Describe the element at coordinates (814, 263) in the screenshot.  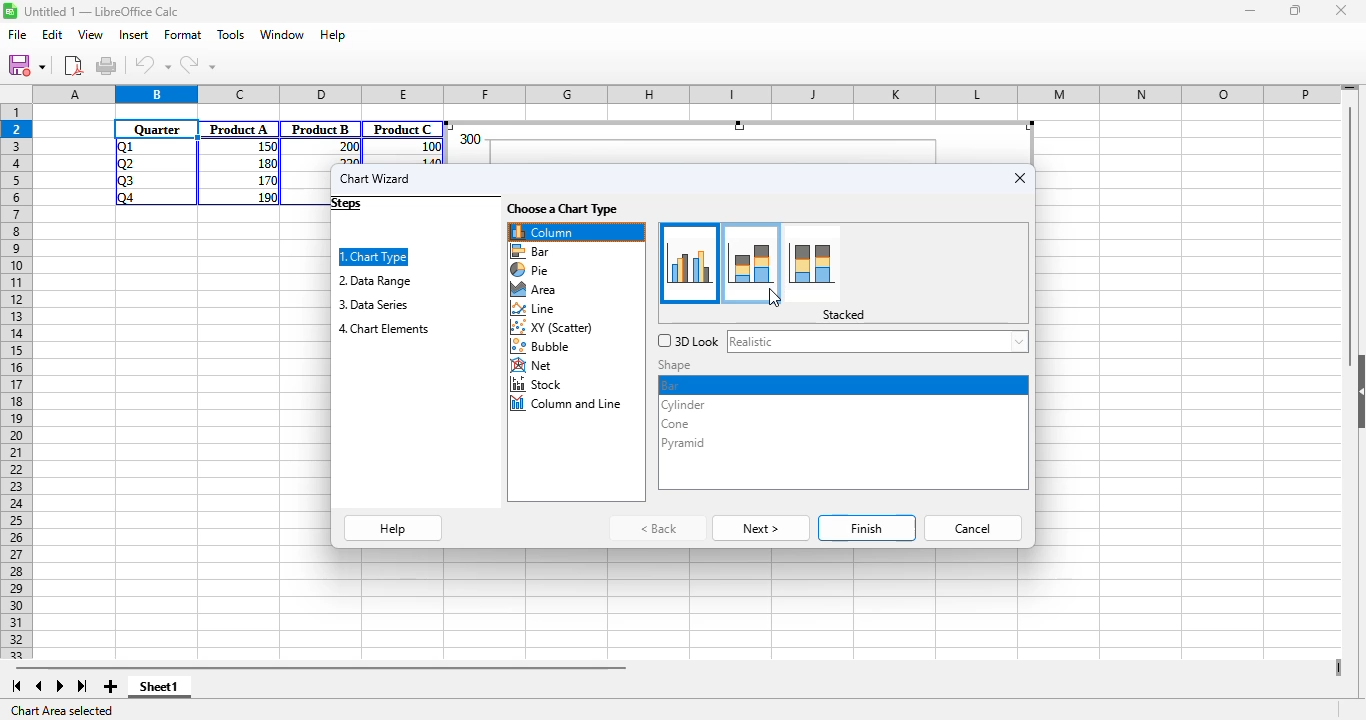
I see `percent stacked` at that location.